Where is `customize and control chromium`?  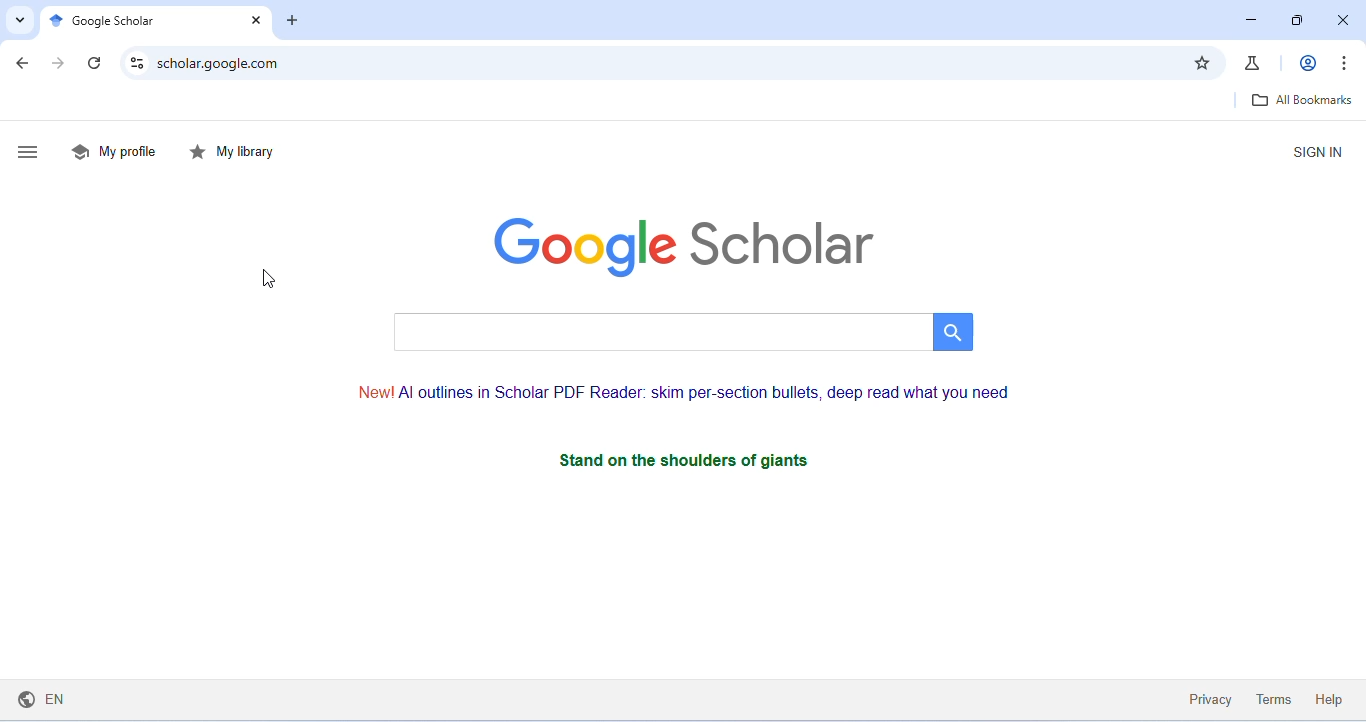
customize and control chromium is located at coordinates (1342, 60).